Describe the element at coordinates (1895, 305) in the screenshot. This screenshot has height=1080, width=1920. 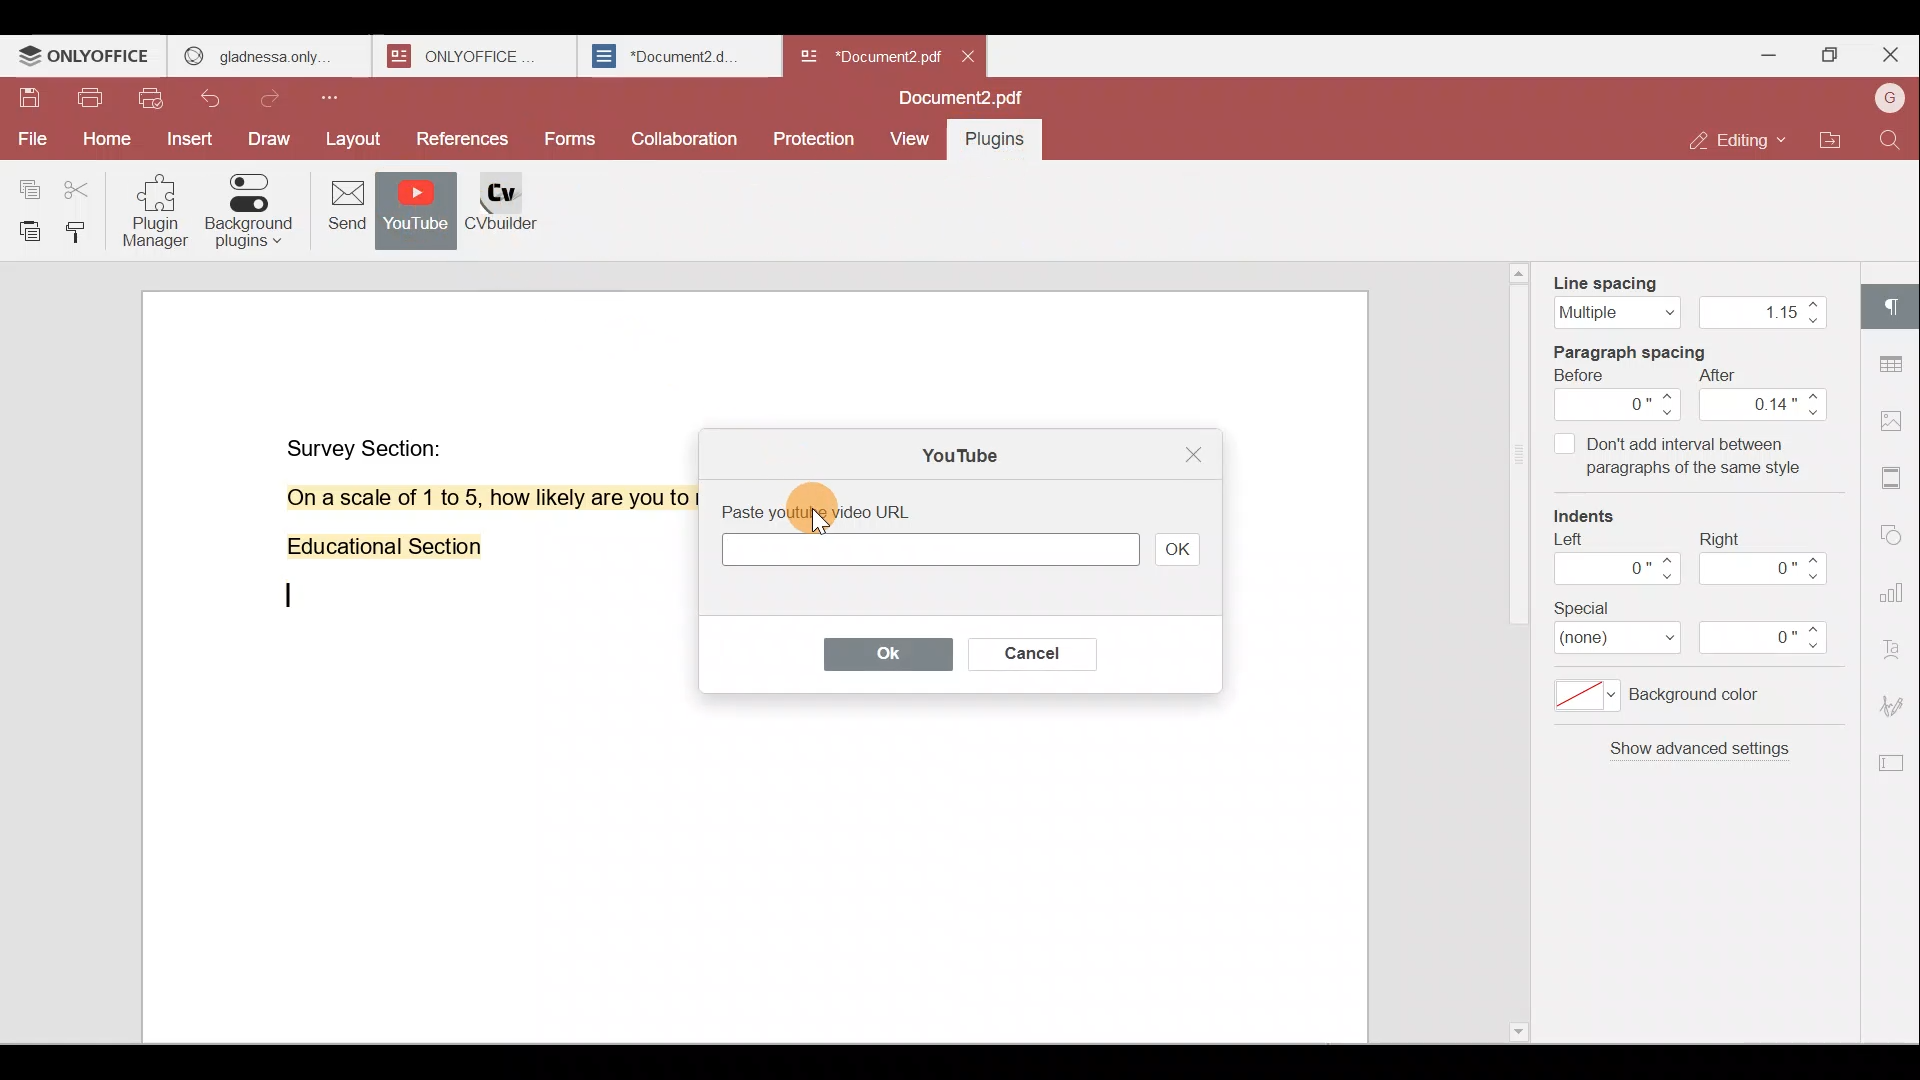
I see `Paragraph settings` at that location.